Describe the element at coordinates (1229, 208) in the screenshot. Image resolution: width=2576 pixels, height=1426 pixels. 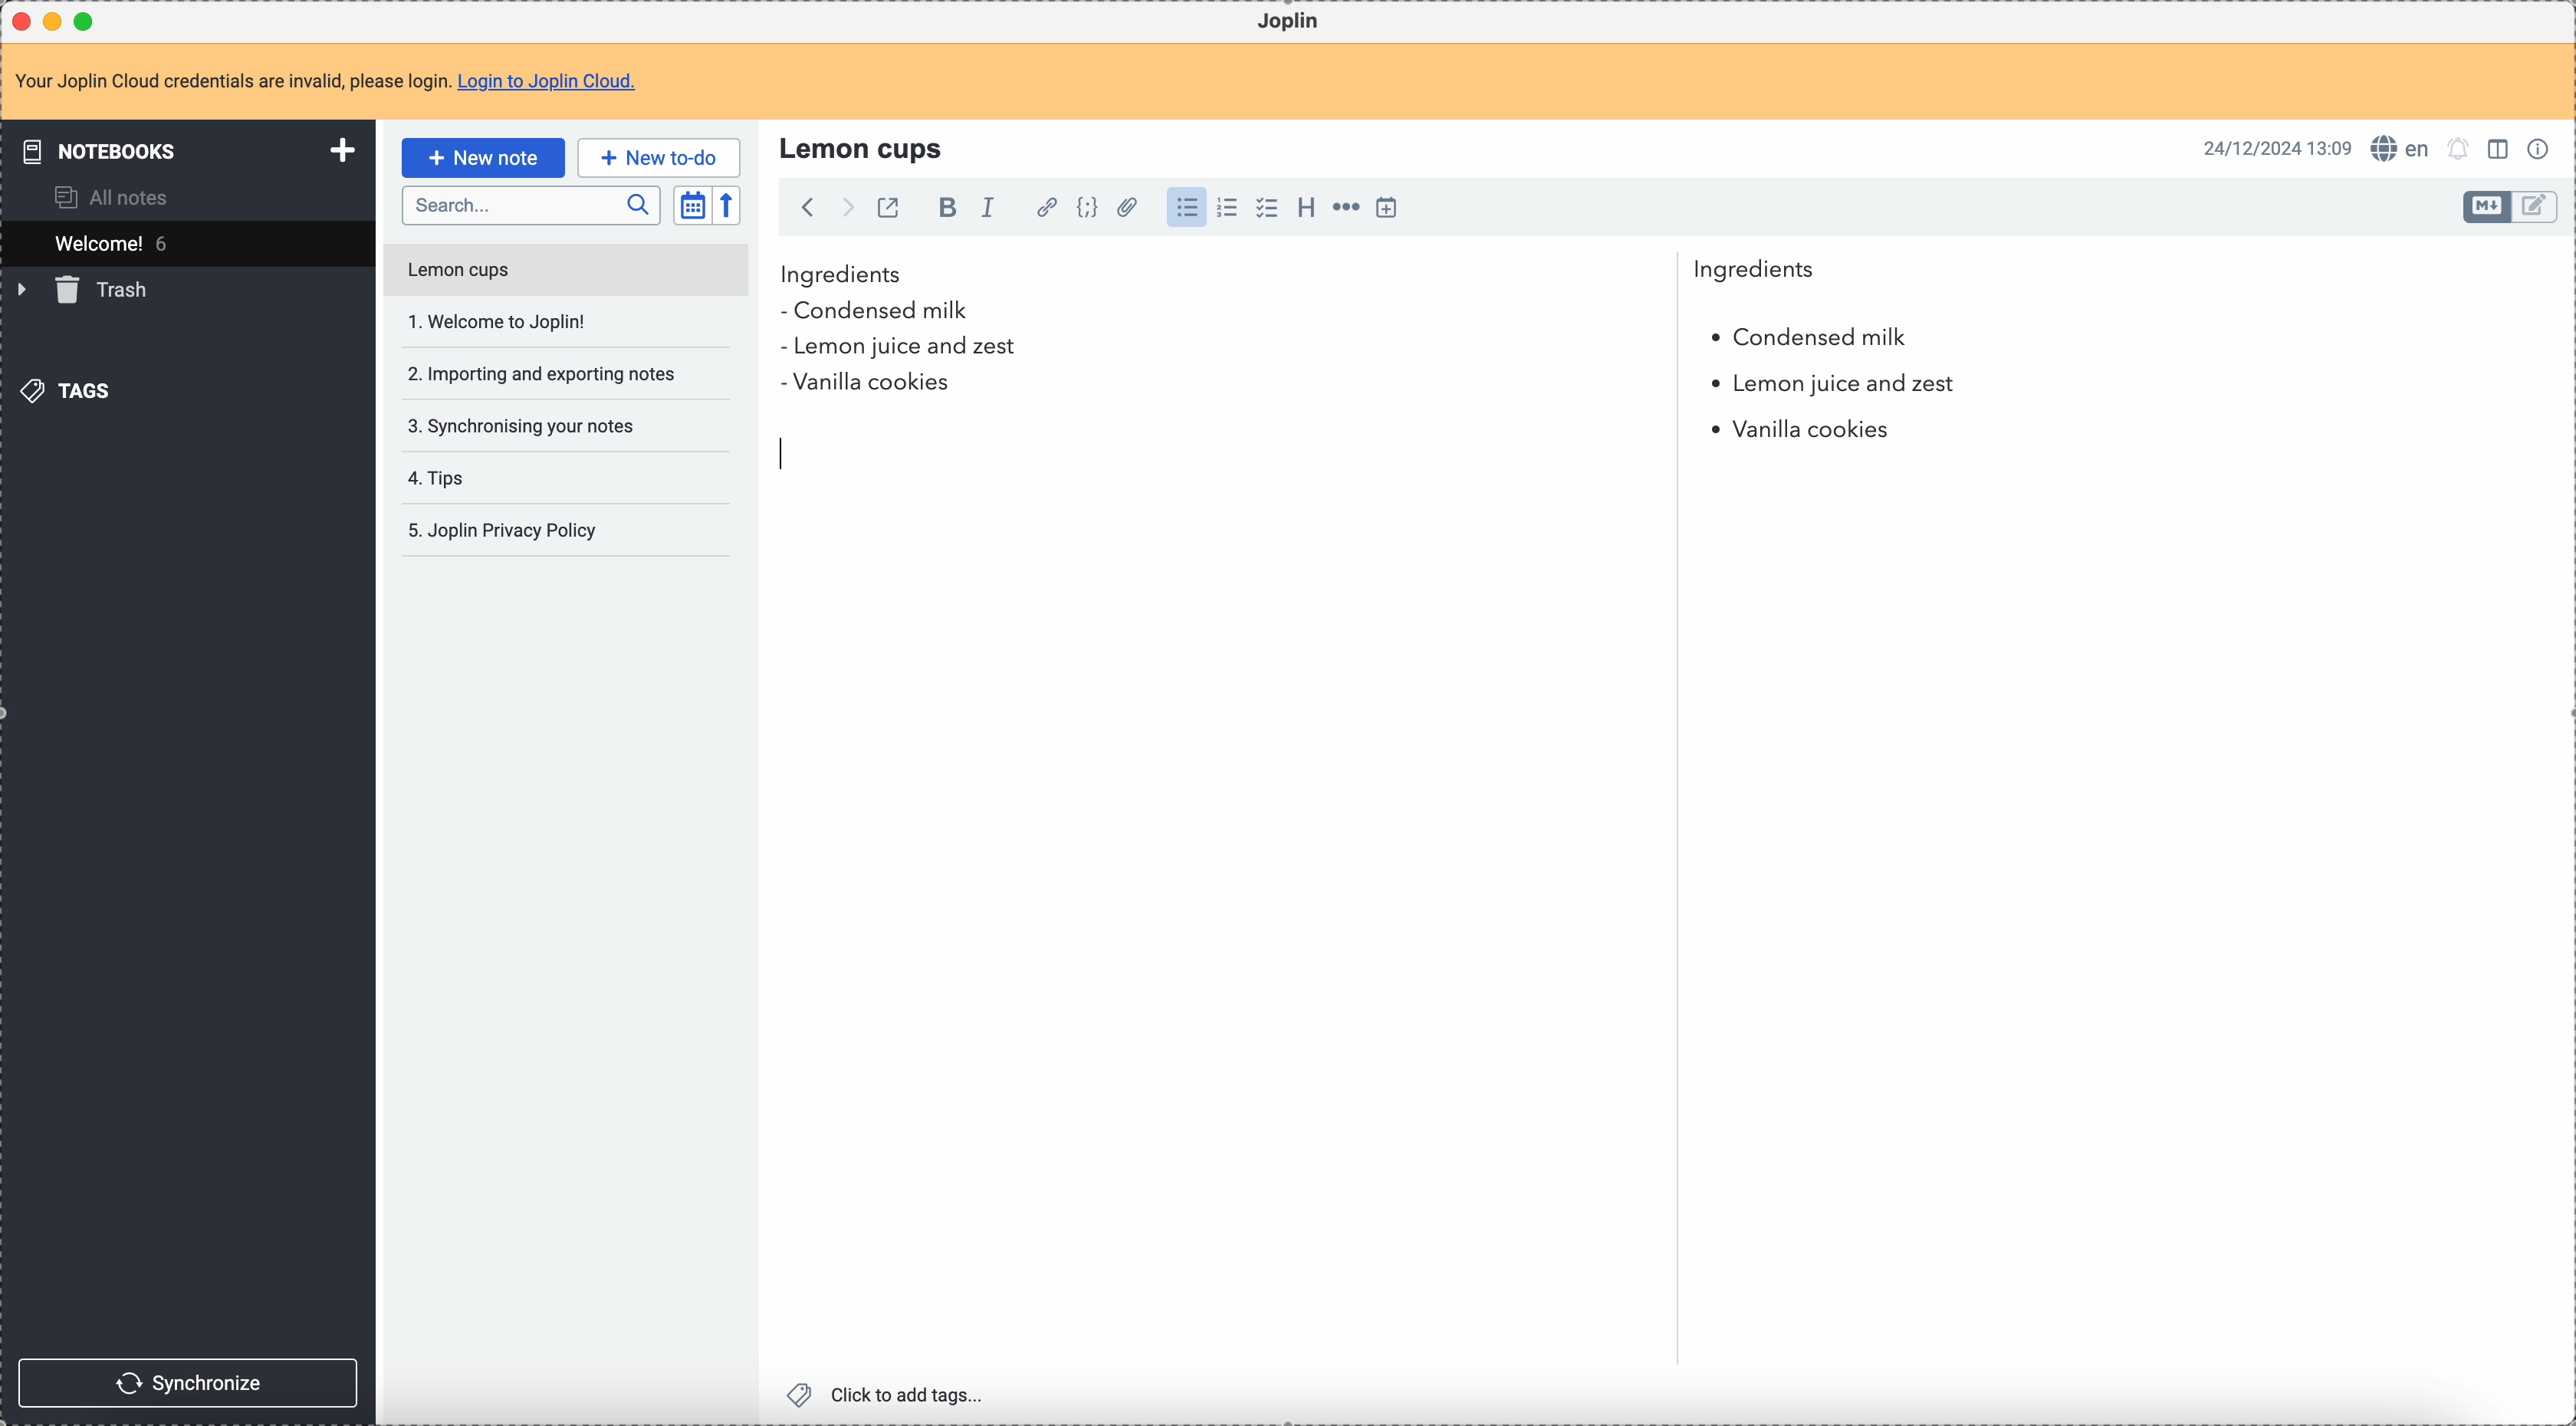
I see `numbered list` at that location.